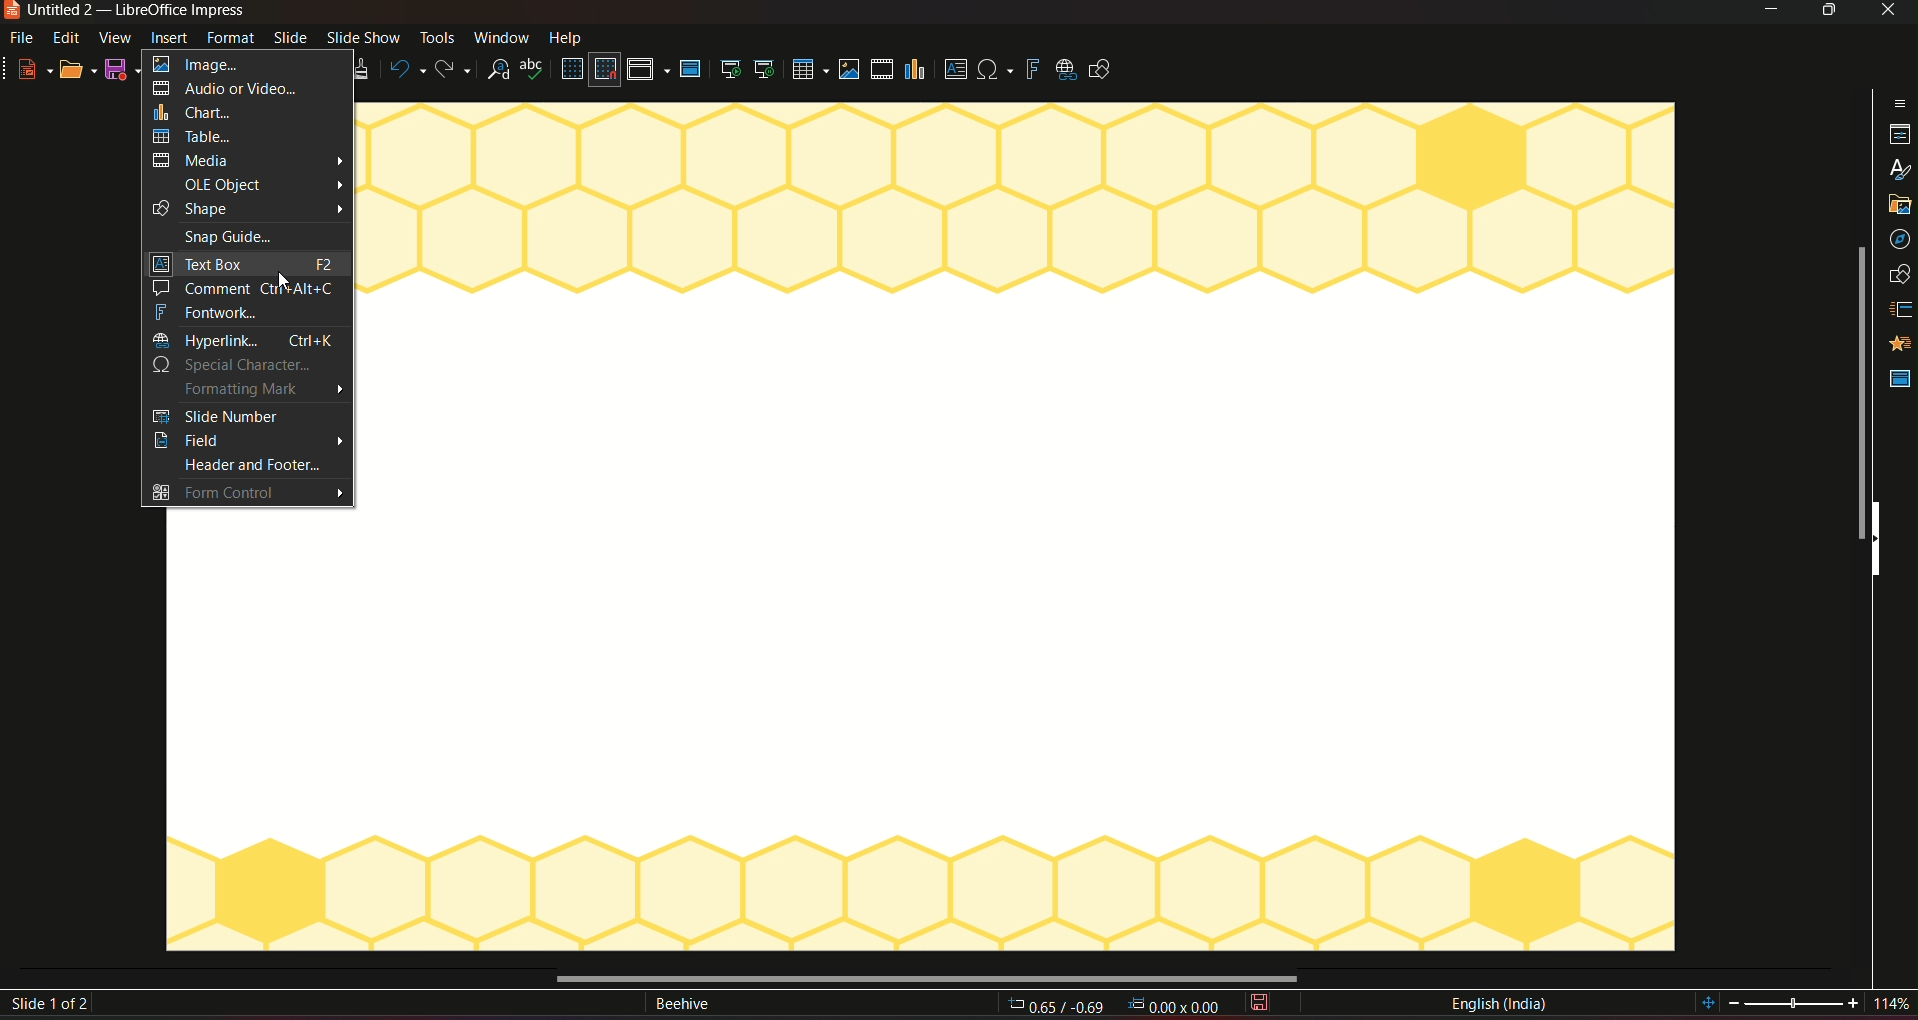 This screenshot has width=1918, height=1020. Describe the element at coordinates (848, 69) in the screenshot. I see `insert image` at that location.